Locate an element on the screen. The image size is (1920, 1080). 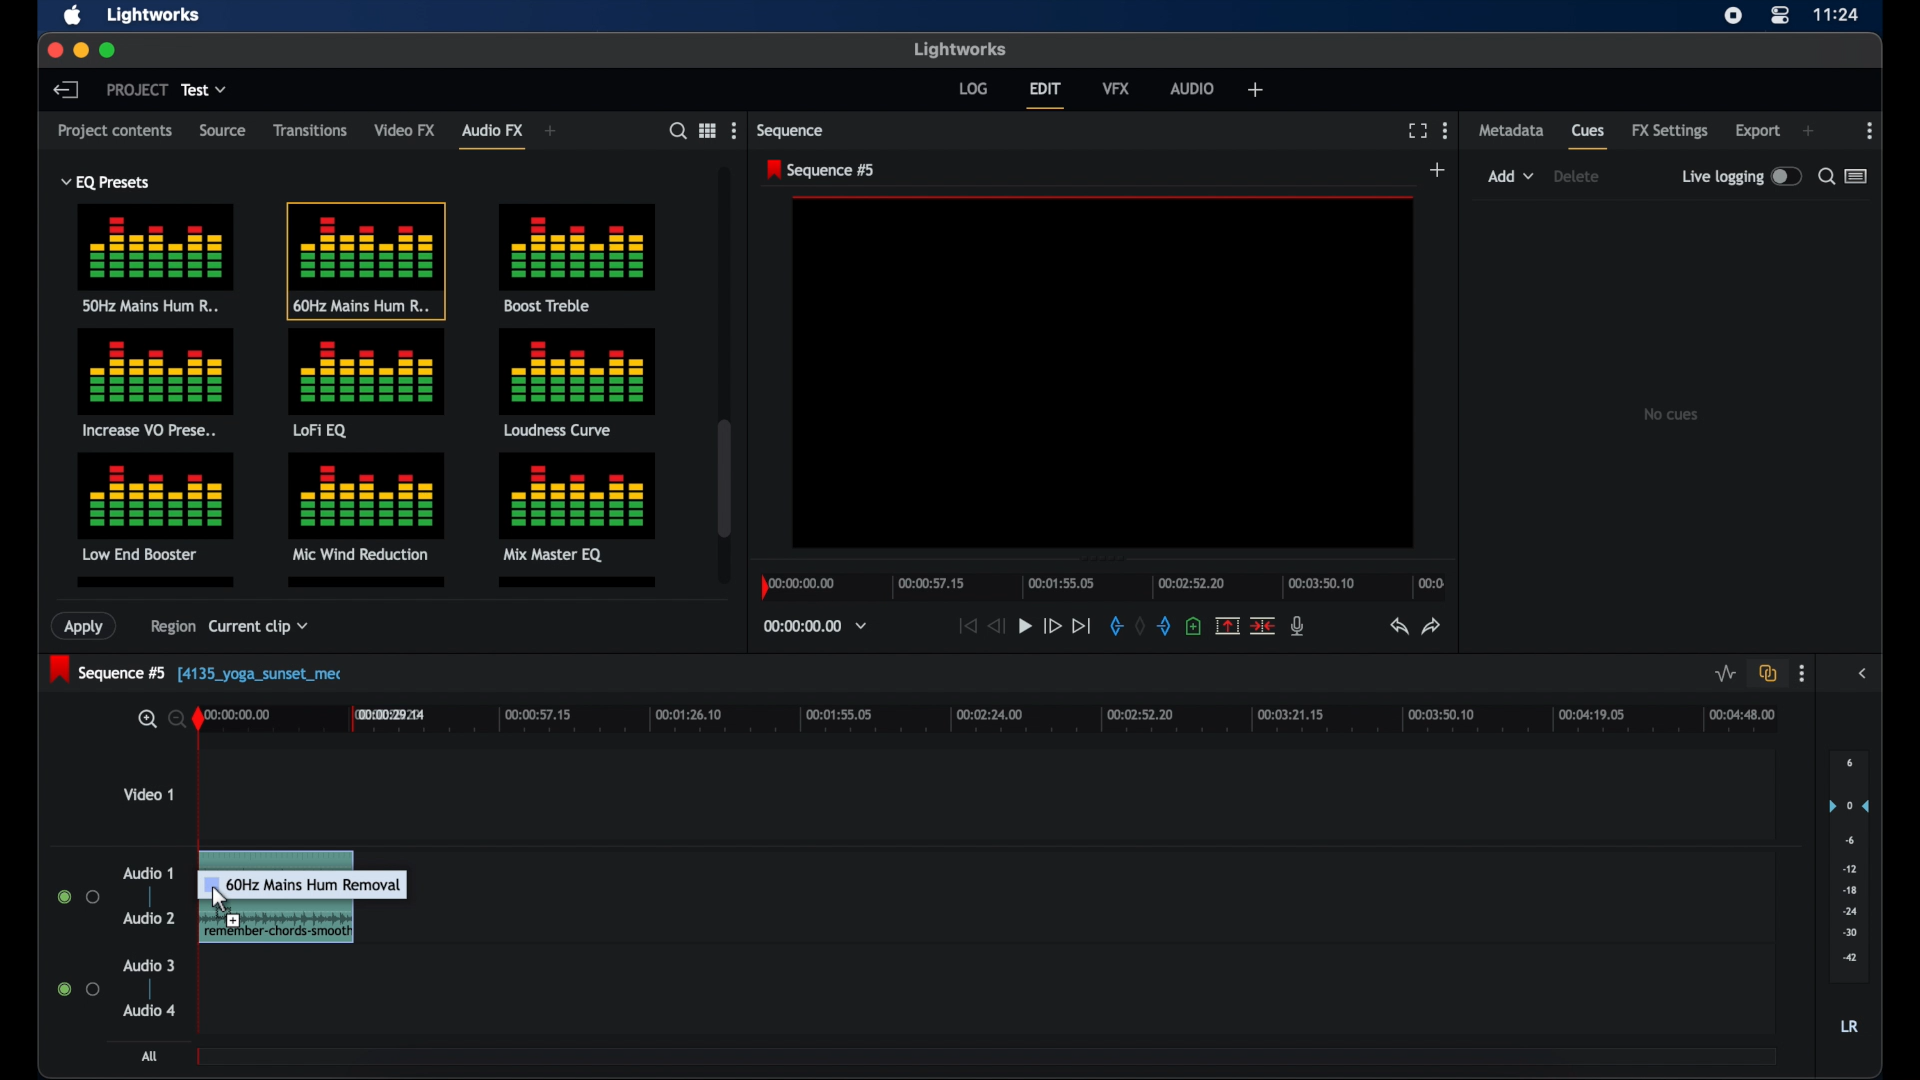
mic is located at coordinates (1297, 626).